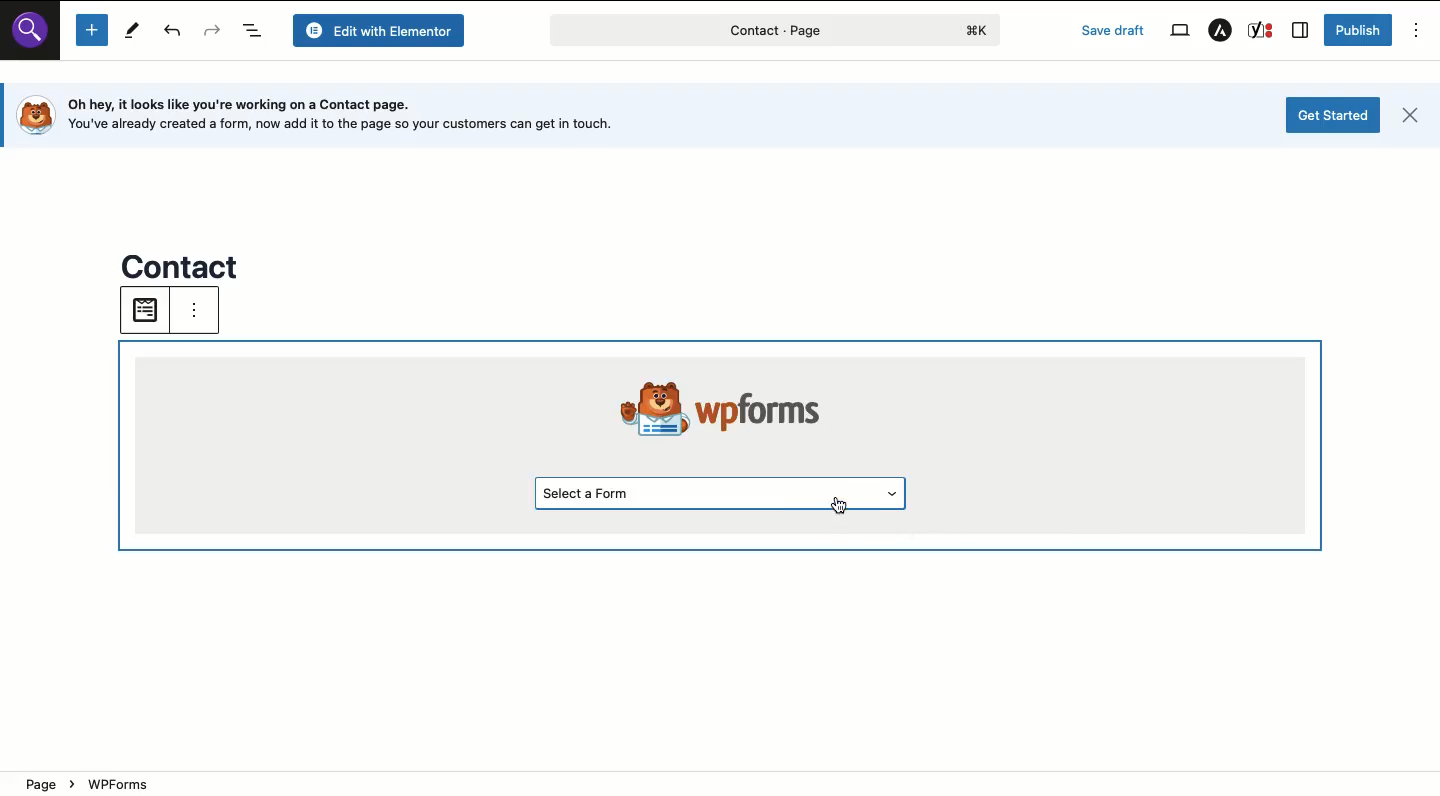  What do you see at coordinates (1409, 118) in the screenshot?
I see `Close` at bounding box center [1409, 118].